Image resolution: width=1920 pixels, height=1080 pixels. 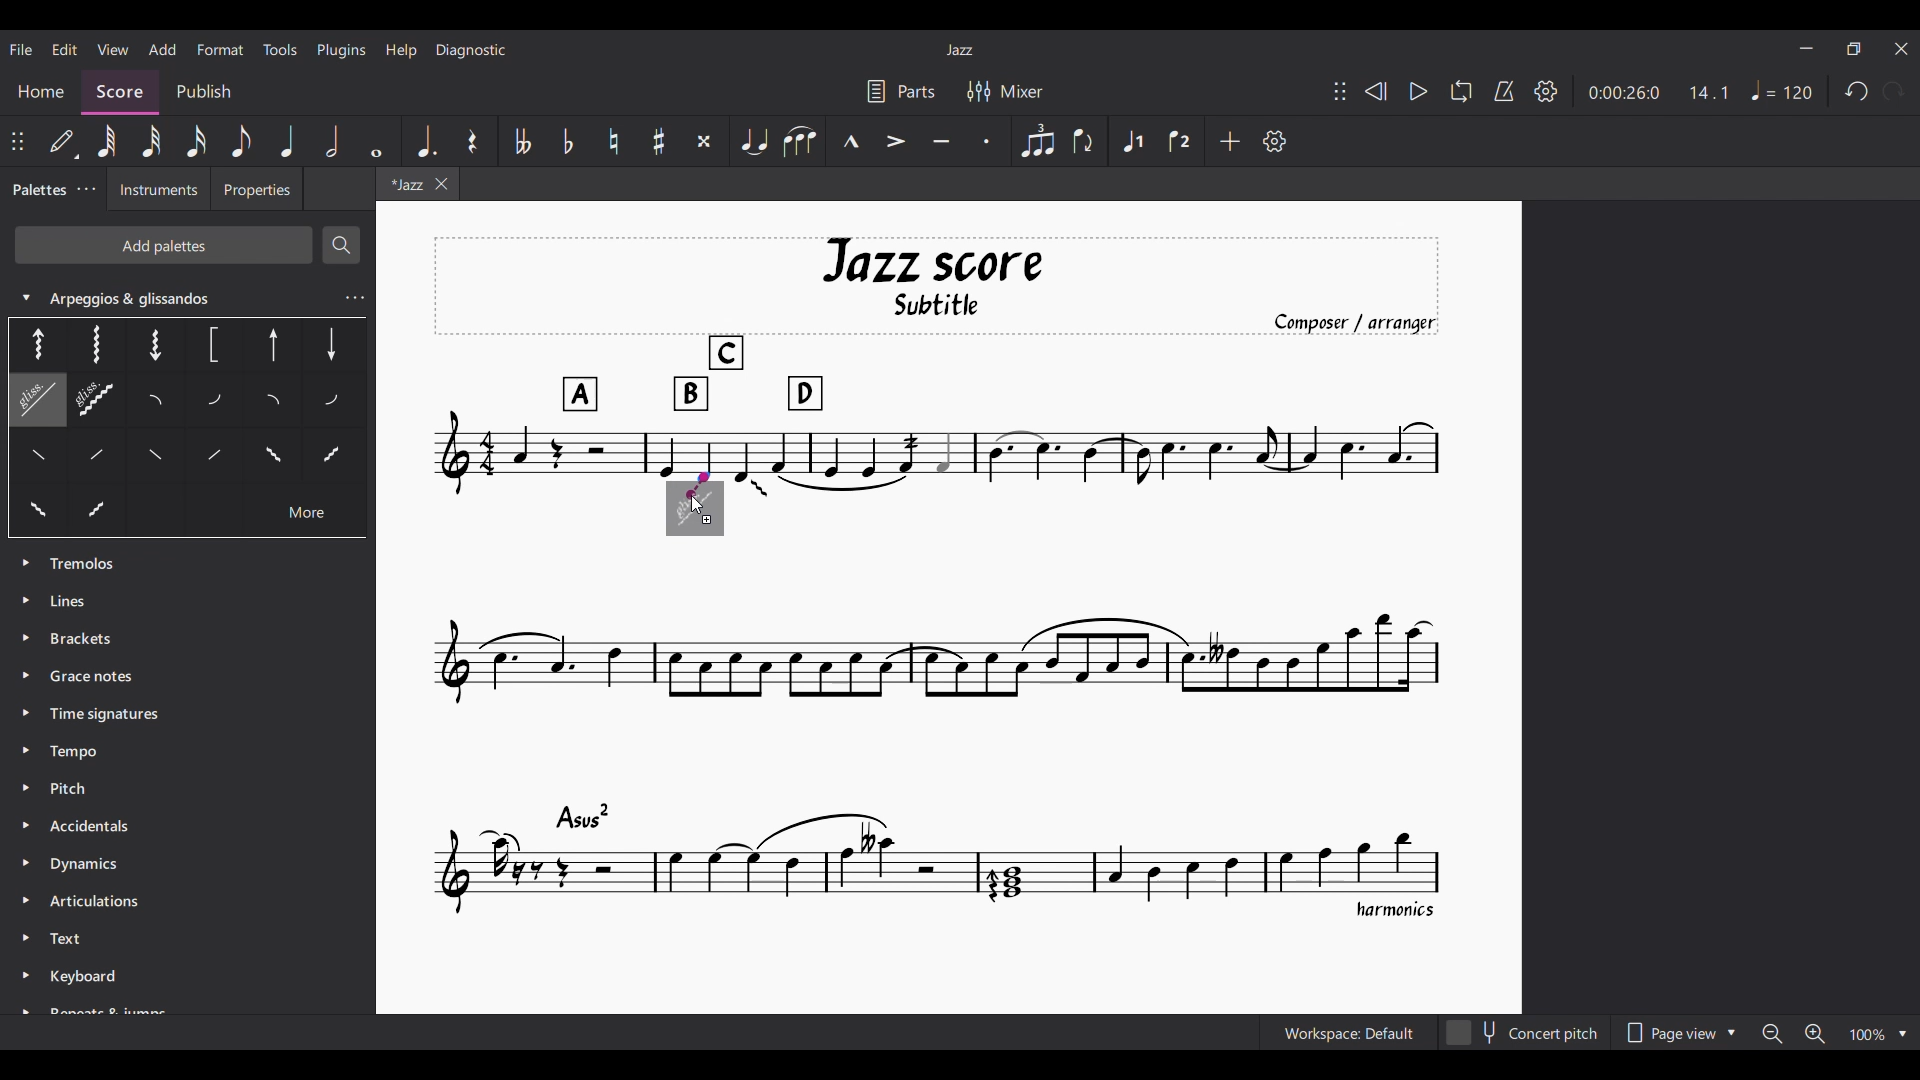 What do you see at coordinates (163, 49) in the screenshot?
I see `Add menu` at bounding box center [163, 49].